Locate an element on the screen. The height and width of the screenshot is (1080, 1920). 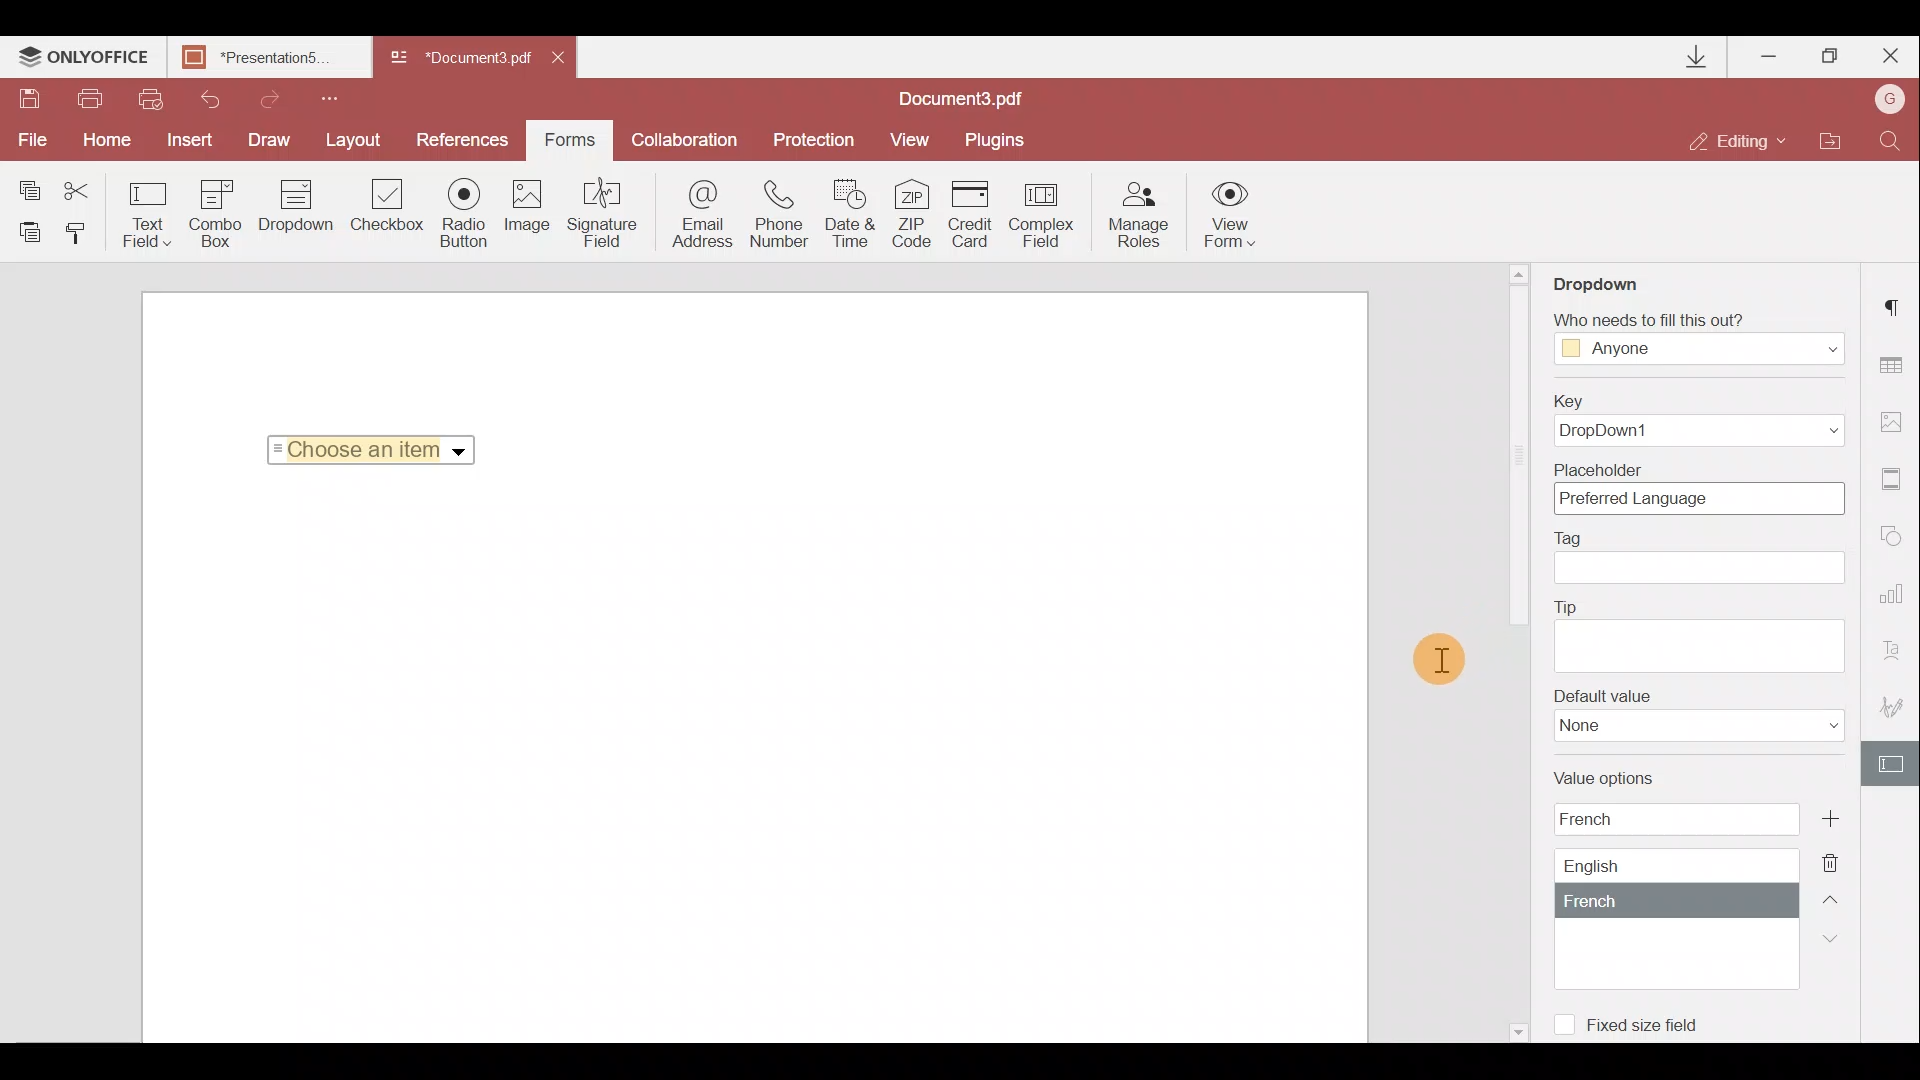
Open file location is located at coordinates (1829, 143).